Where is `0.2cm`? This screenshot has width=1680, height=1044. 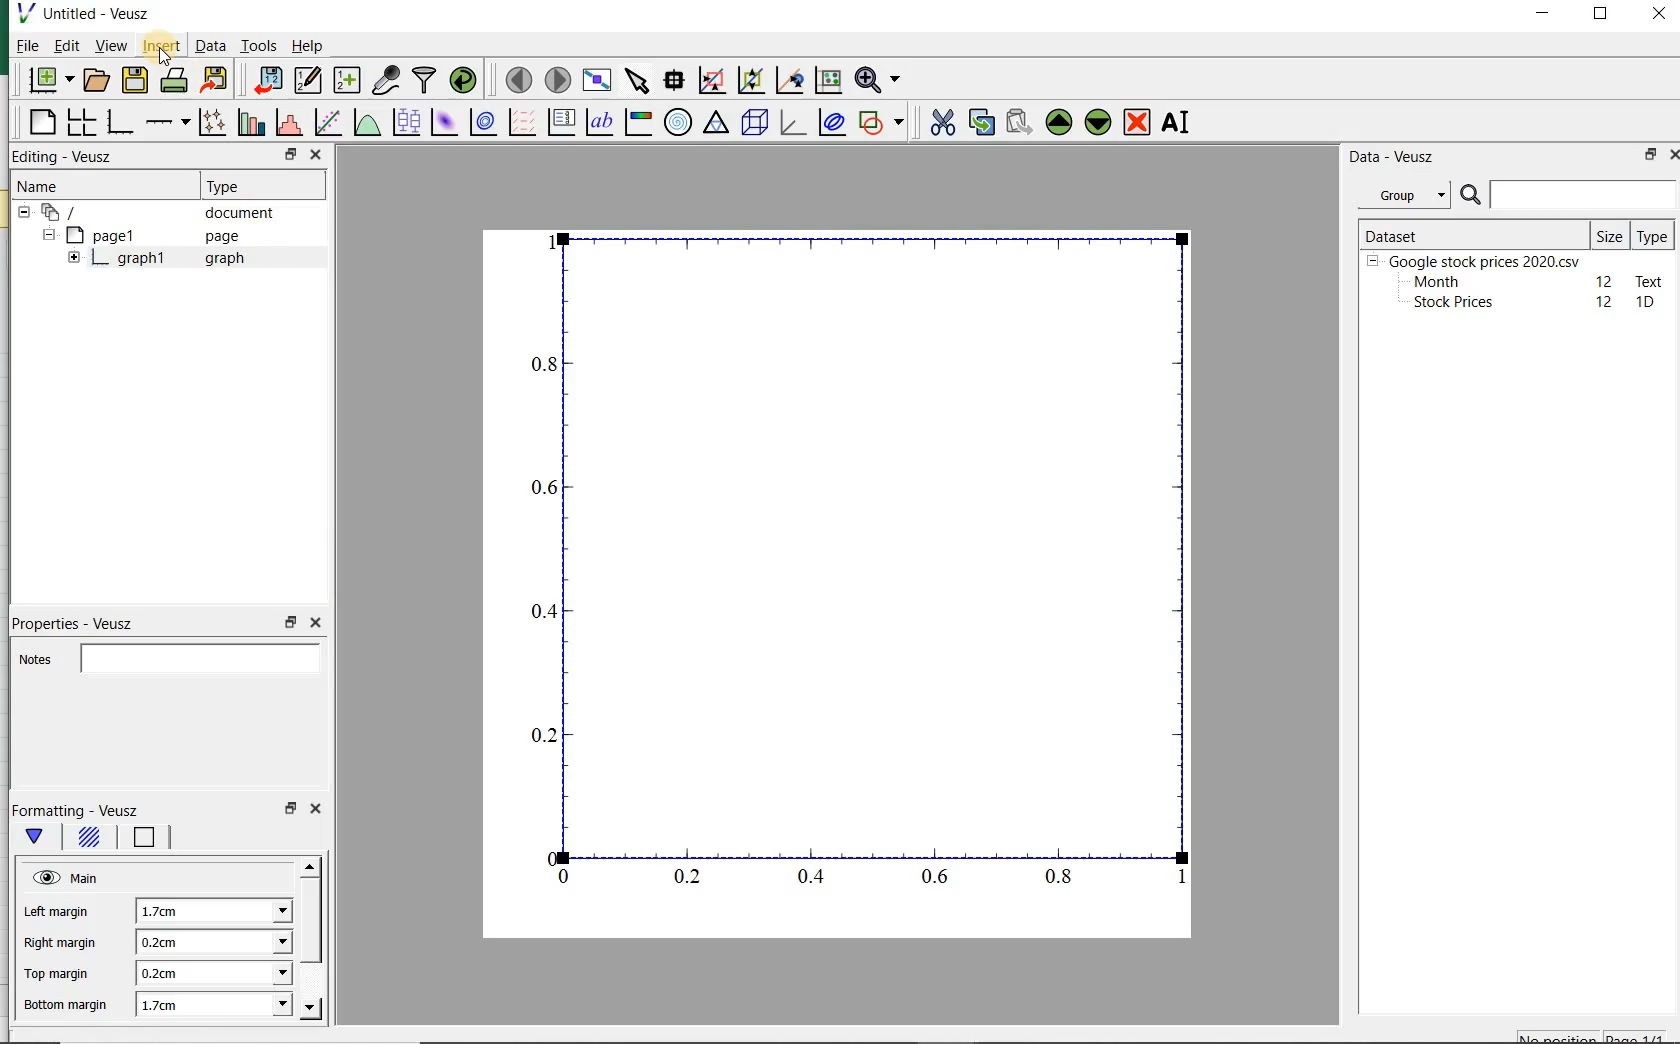 0.2cm is located at coordinates (215, 943).